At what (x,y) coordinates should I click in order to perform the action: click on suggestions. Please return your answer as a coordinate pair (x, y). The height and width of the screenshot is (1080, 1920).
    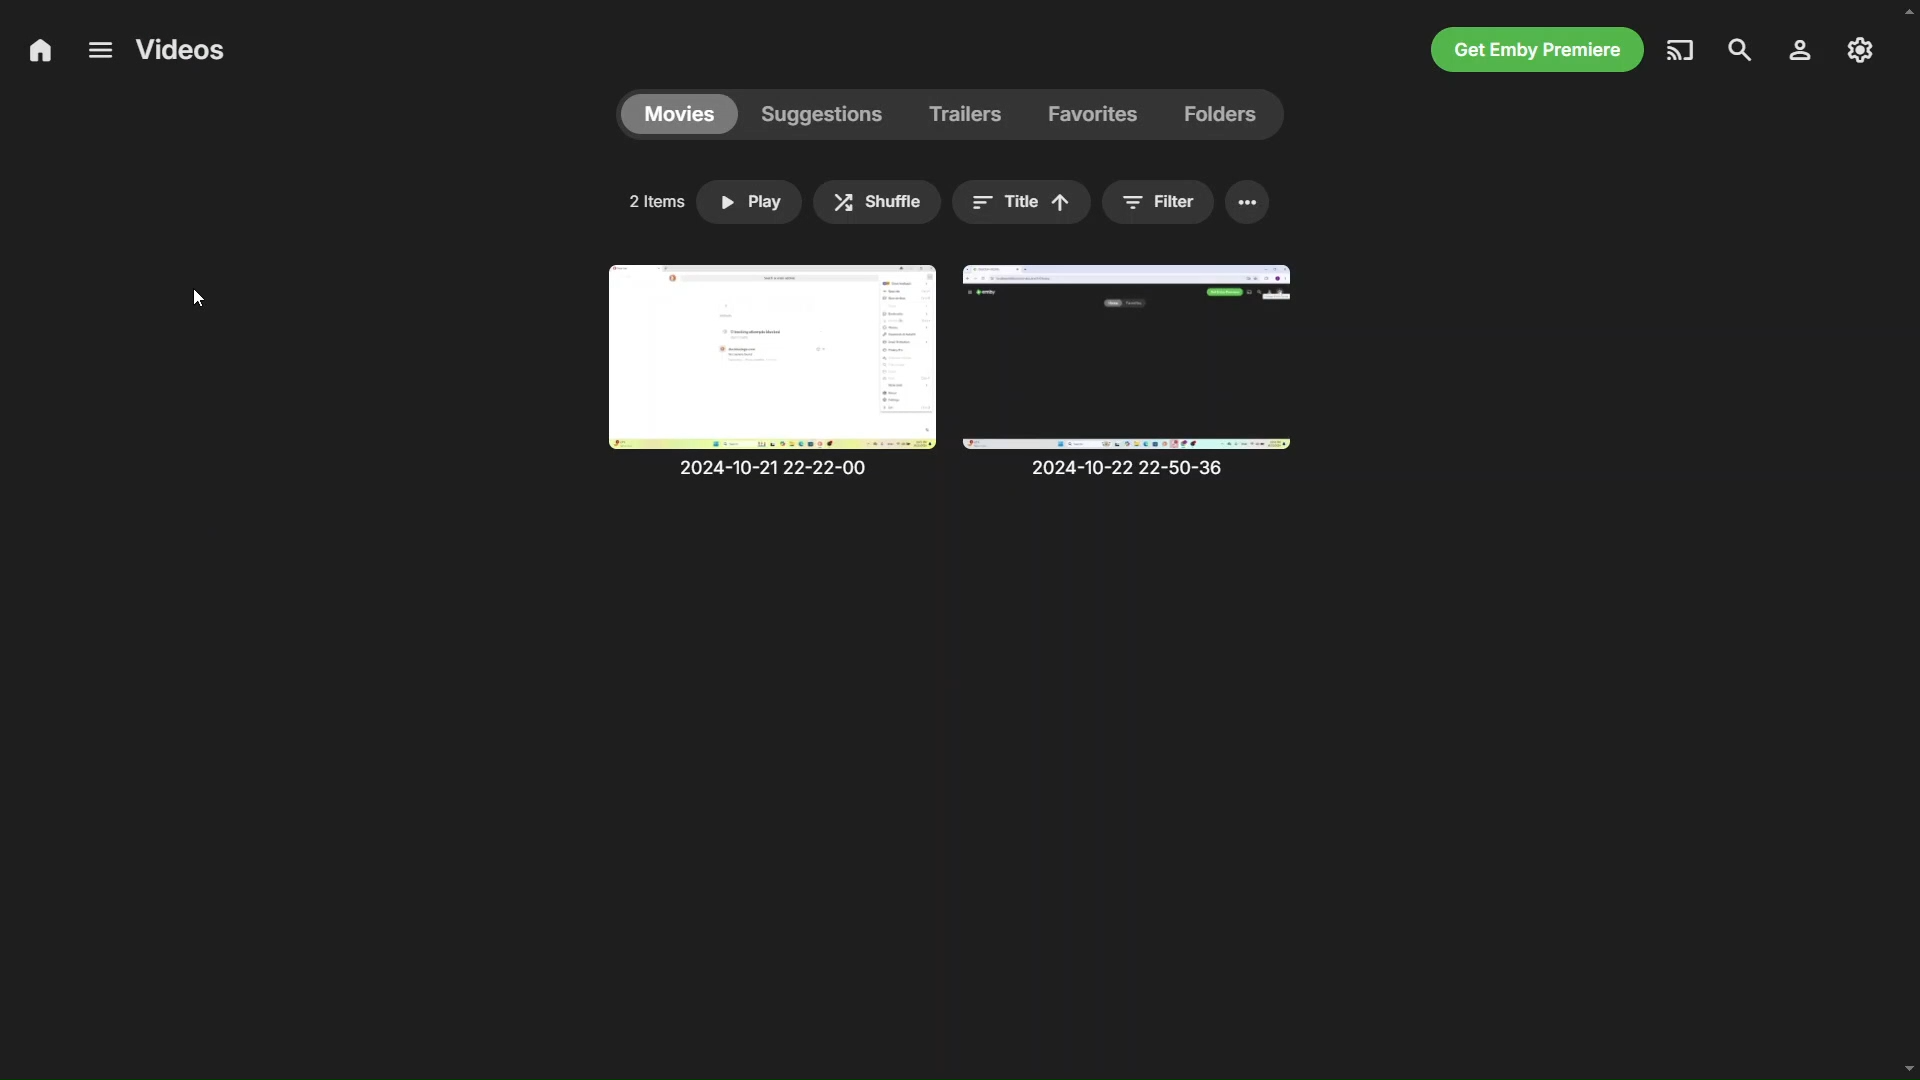
    Looking at the image, I should click on (822, 115).